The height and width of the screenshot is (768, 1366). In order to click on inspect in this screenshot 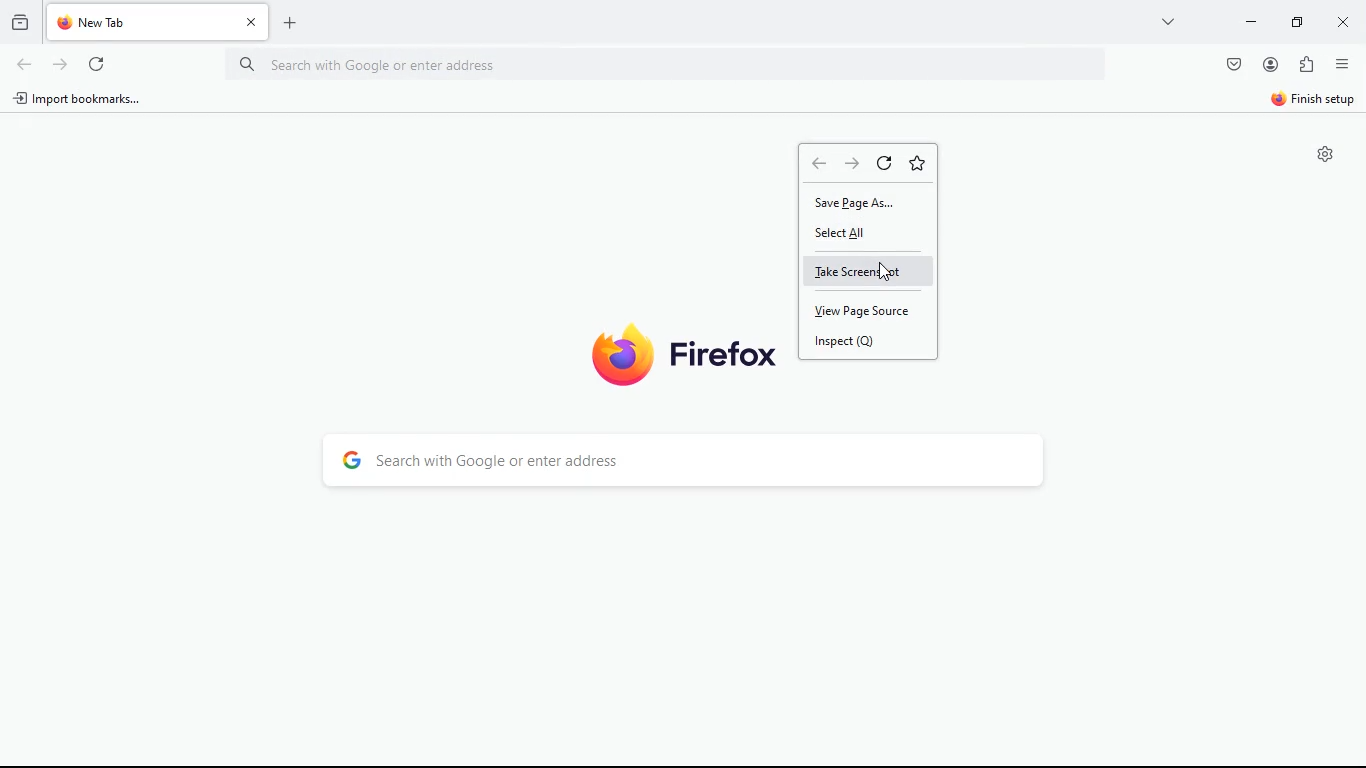, I will do `click(861, 341)`.